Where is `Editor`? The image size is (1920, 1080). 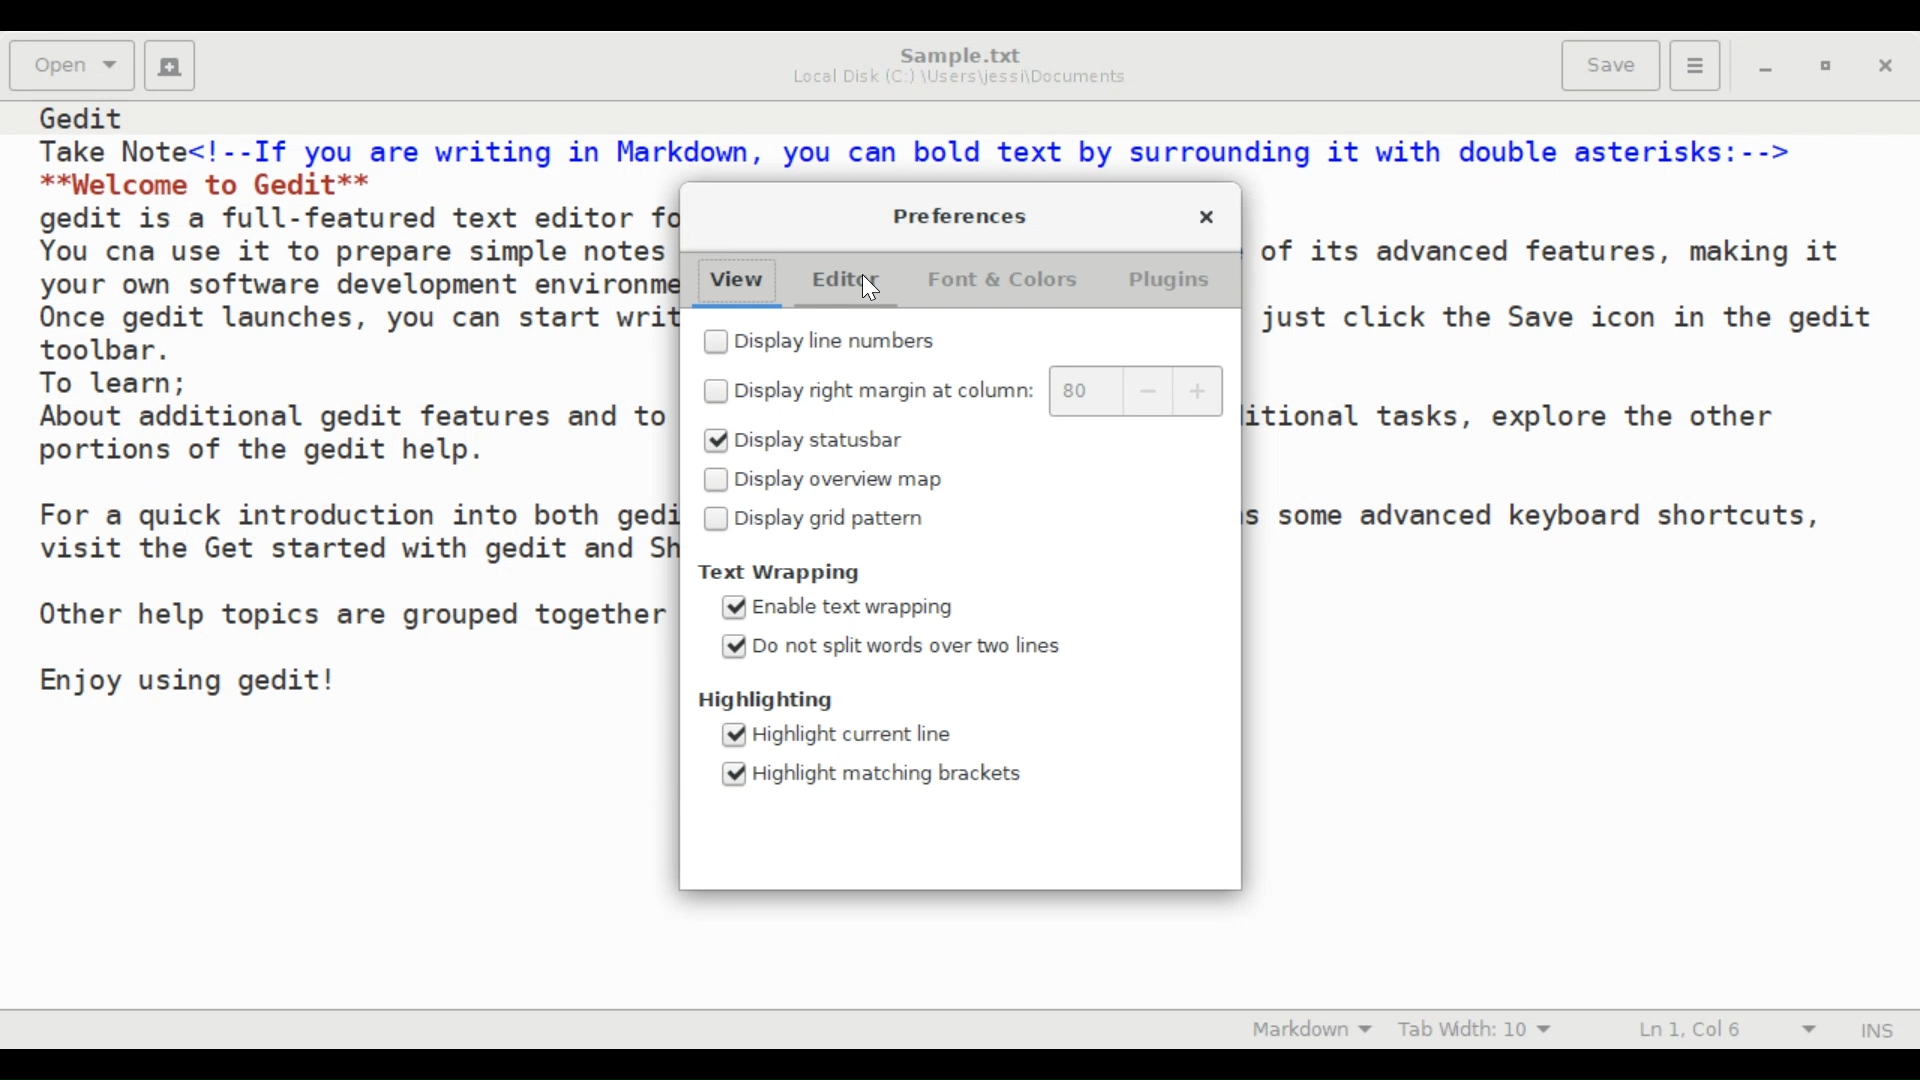 Editor is located at coordinates (850, 283).